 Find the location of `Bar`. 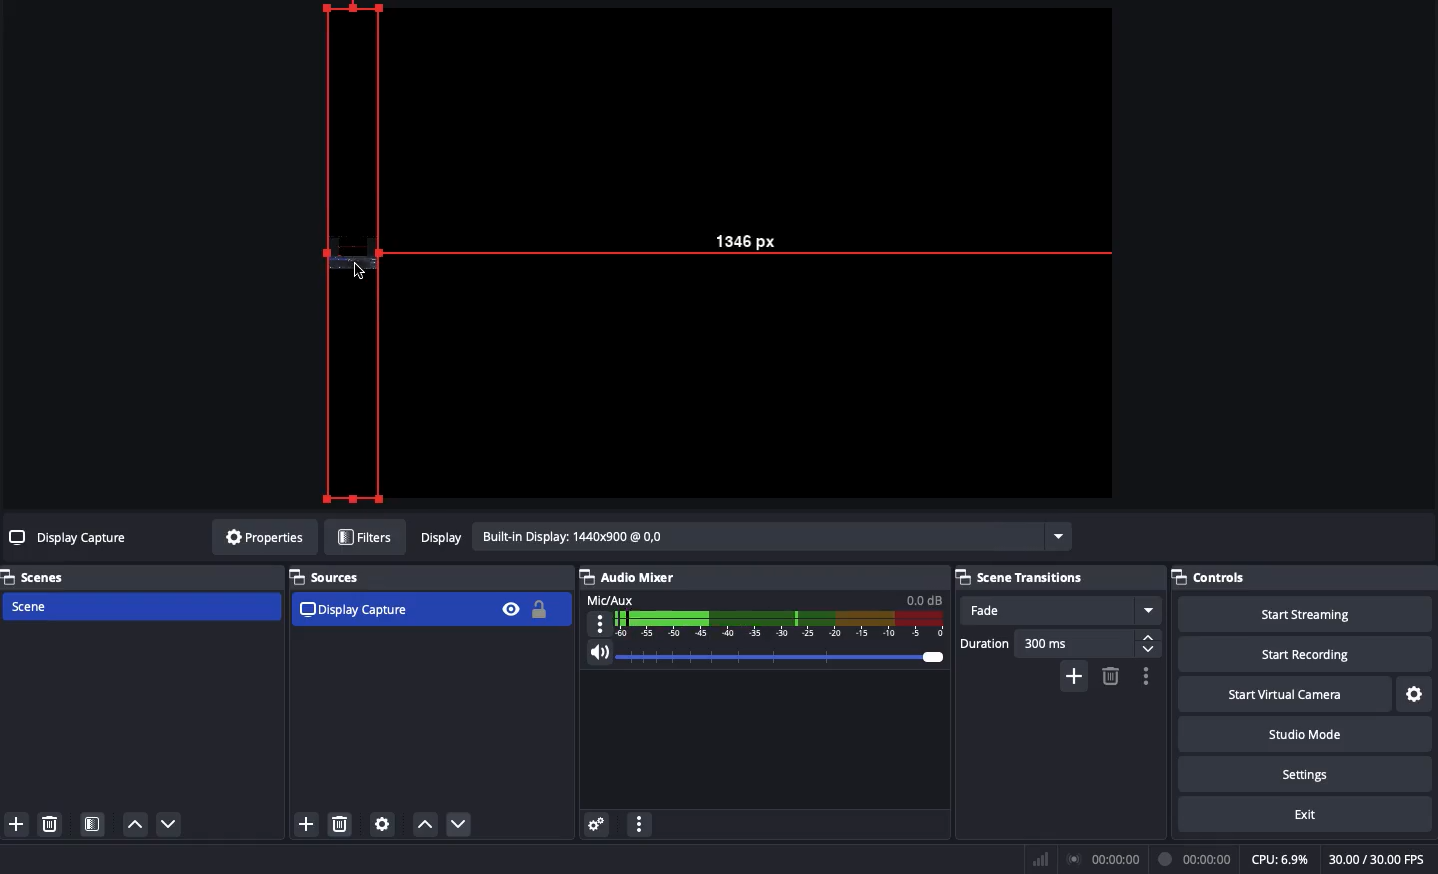

Bar is located at coordinates (1041, 859).